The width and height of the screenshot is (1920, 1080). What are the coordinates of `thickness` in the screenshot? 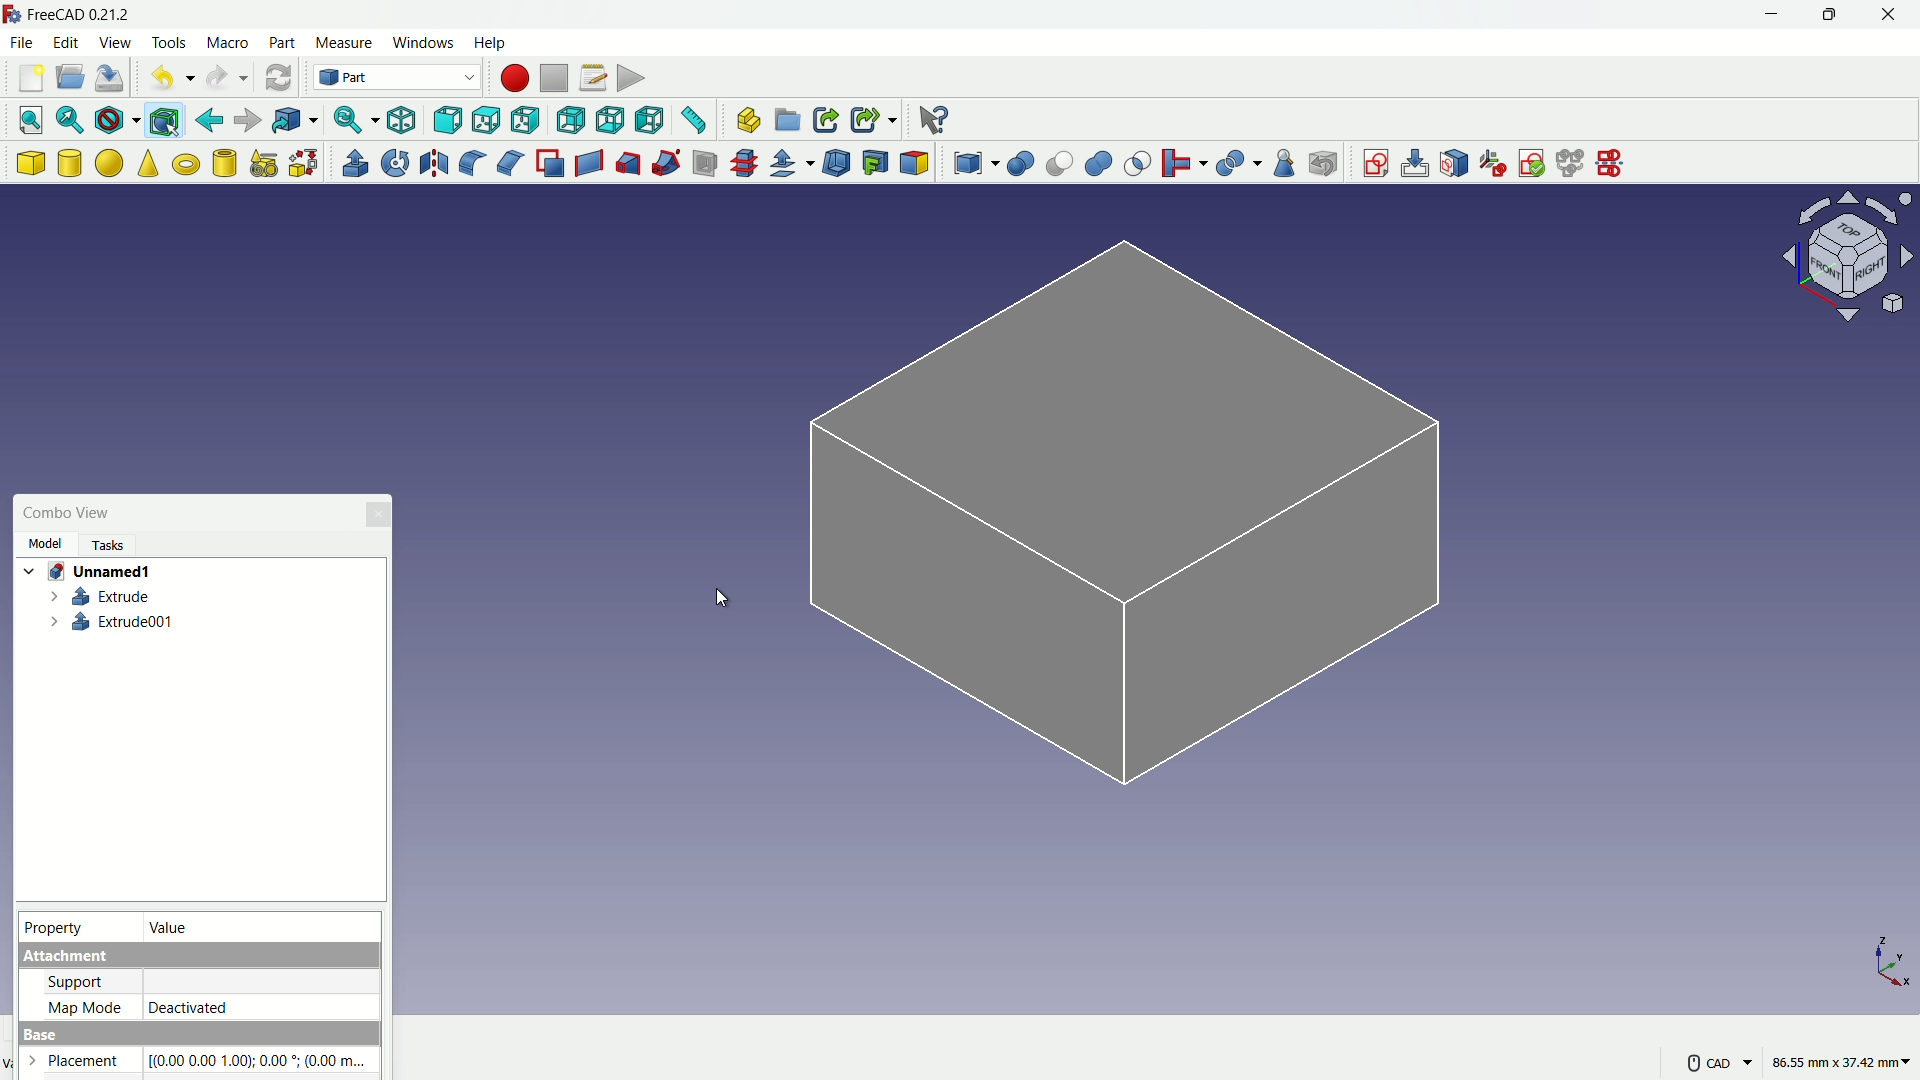 It's located at (839, 164).